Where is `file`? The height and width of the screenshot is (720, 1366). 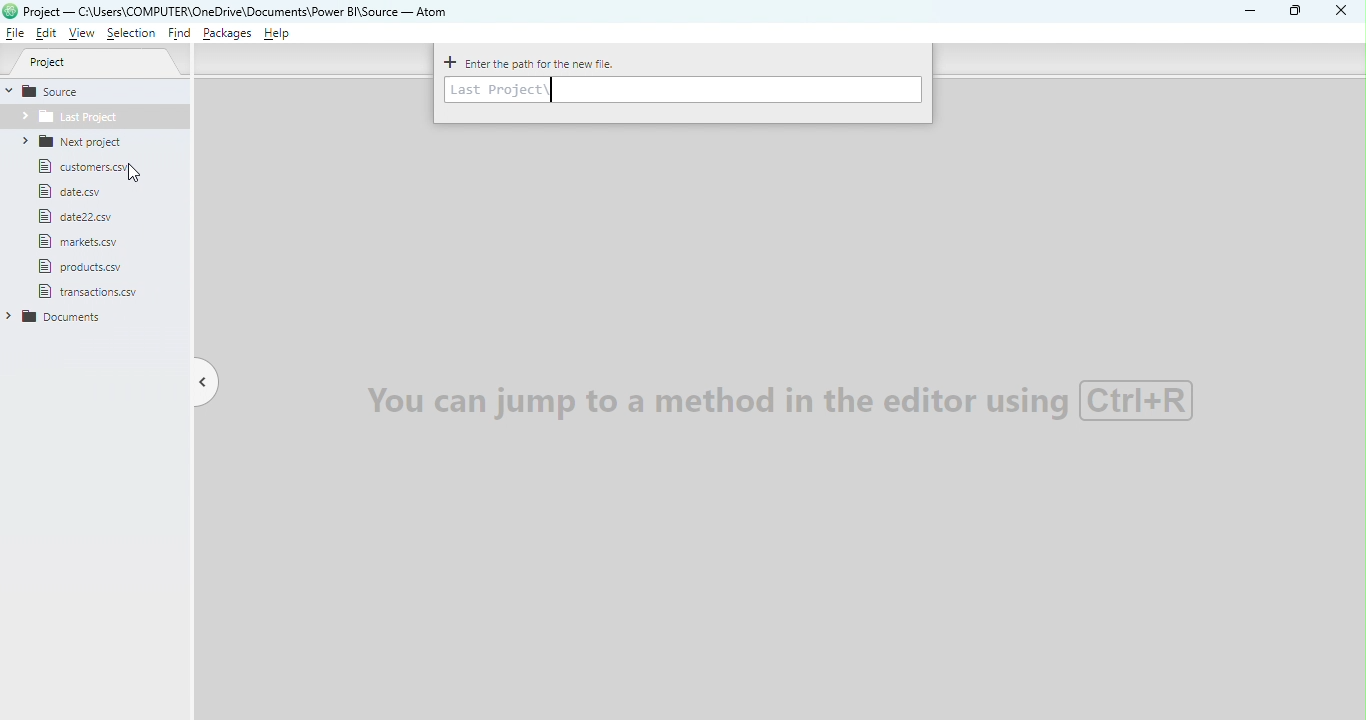
file is located at coordinates (87, 266).